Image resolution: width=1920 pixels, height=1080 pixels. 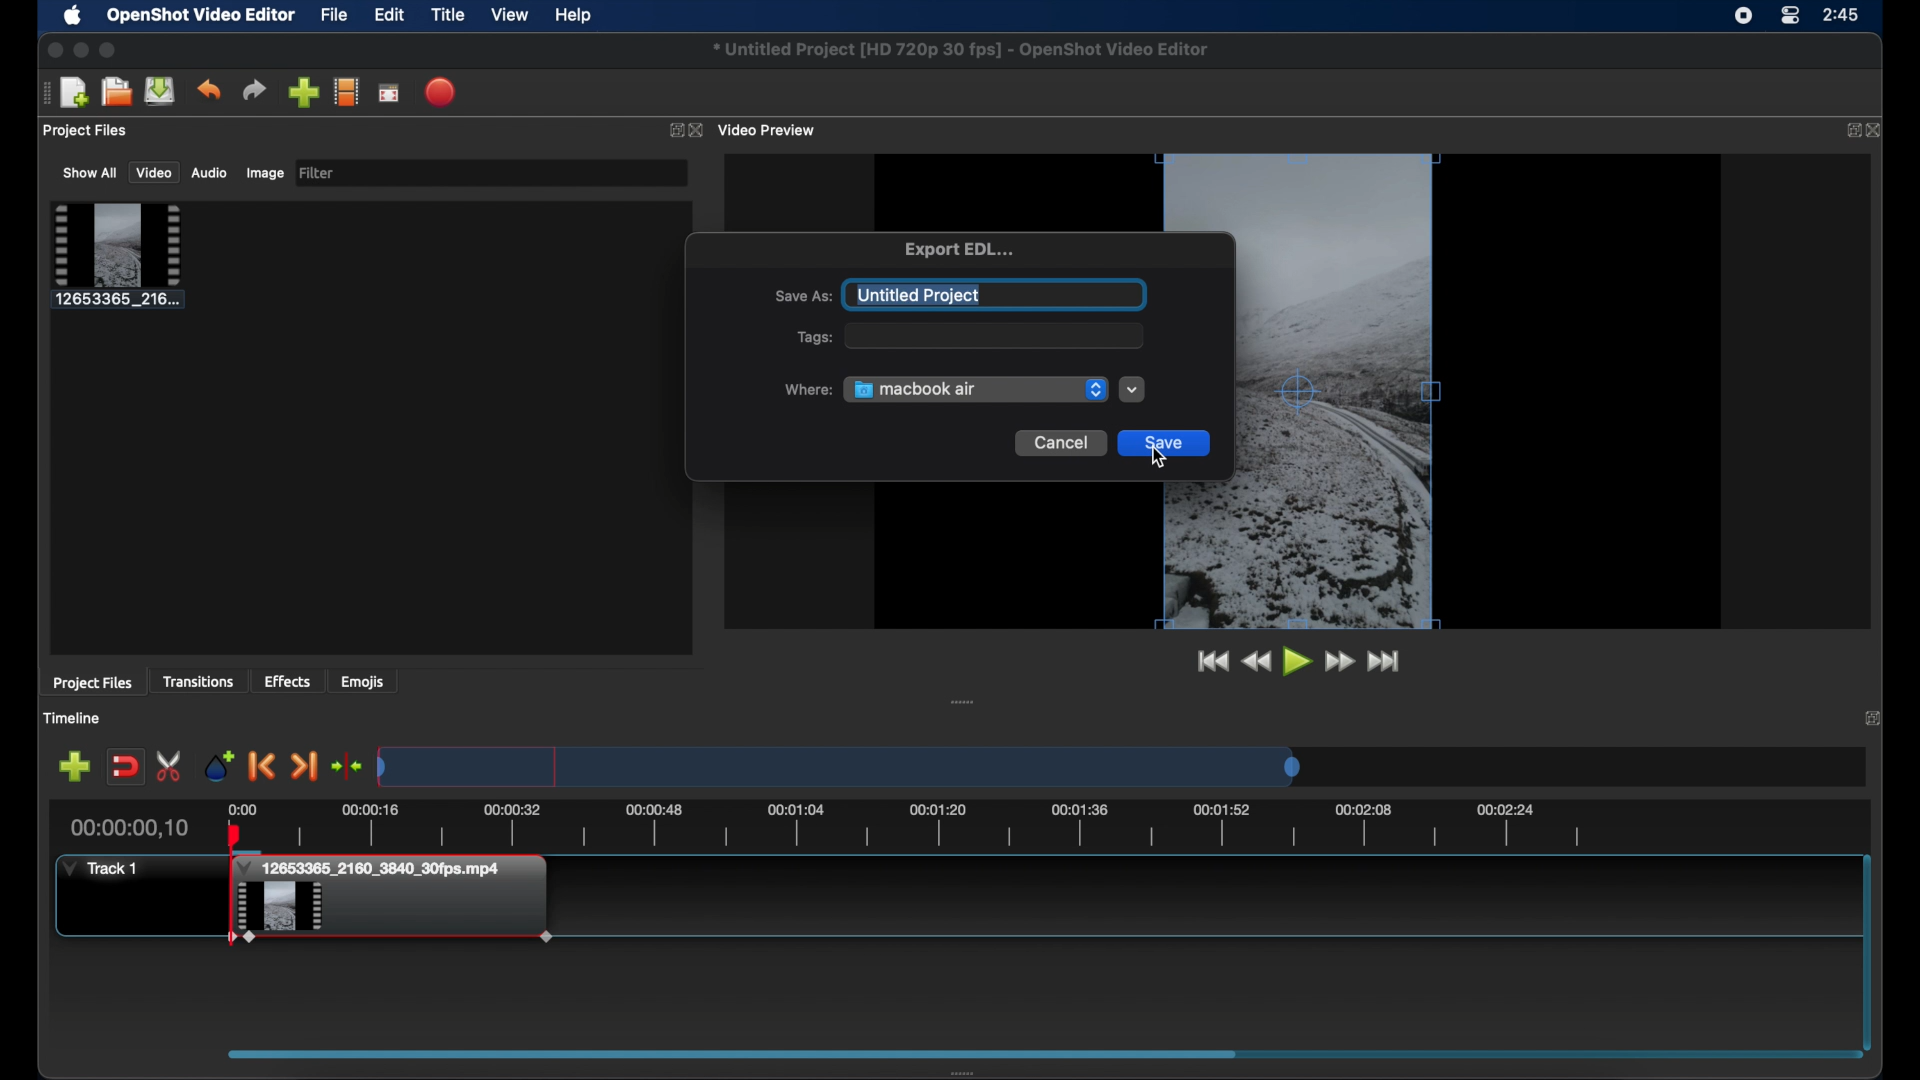 What do you see at coordinates (696, 130) in the screenshot?
I see `close` at bounding box center [696, 130].